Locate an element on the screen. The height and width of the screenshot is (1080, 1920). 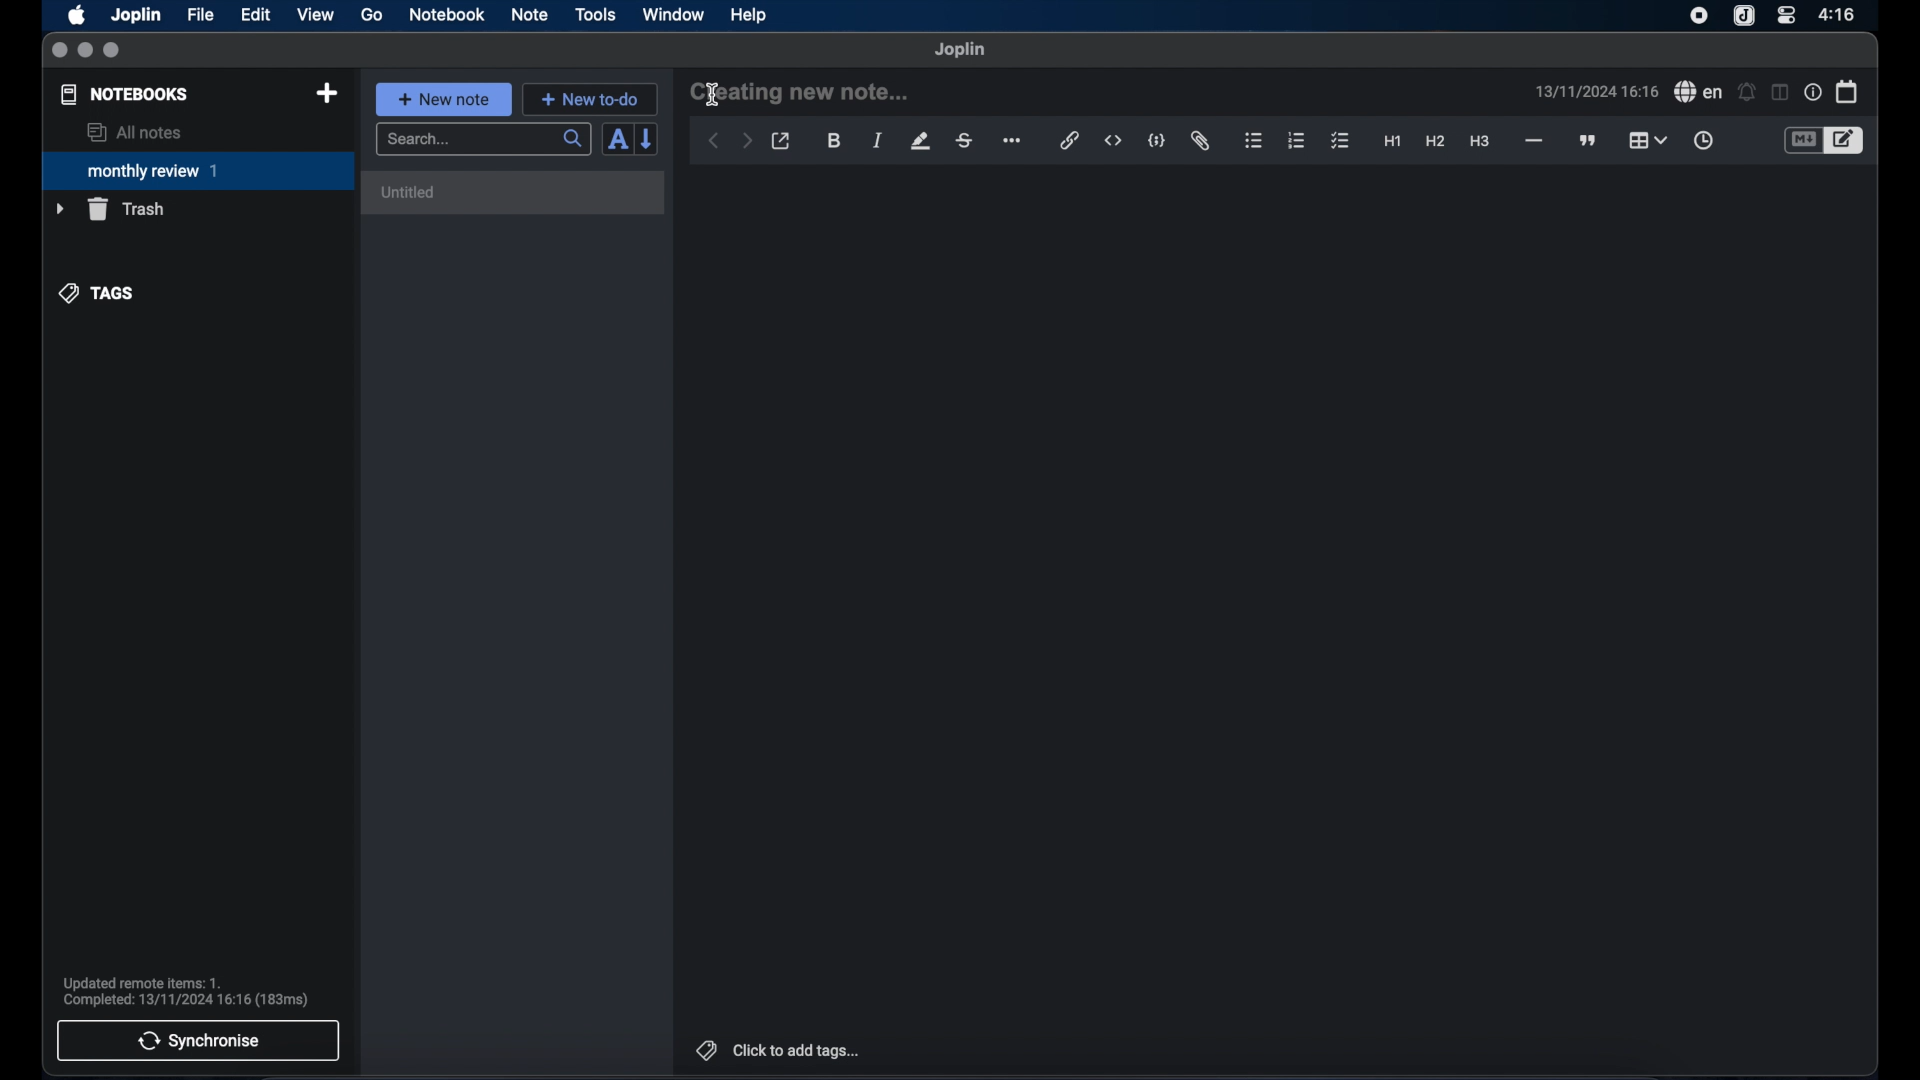
date is located at coordinates (1596, 91).